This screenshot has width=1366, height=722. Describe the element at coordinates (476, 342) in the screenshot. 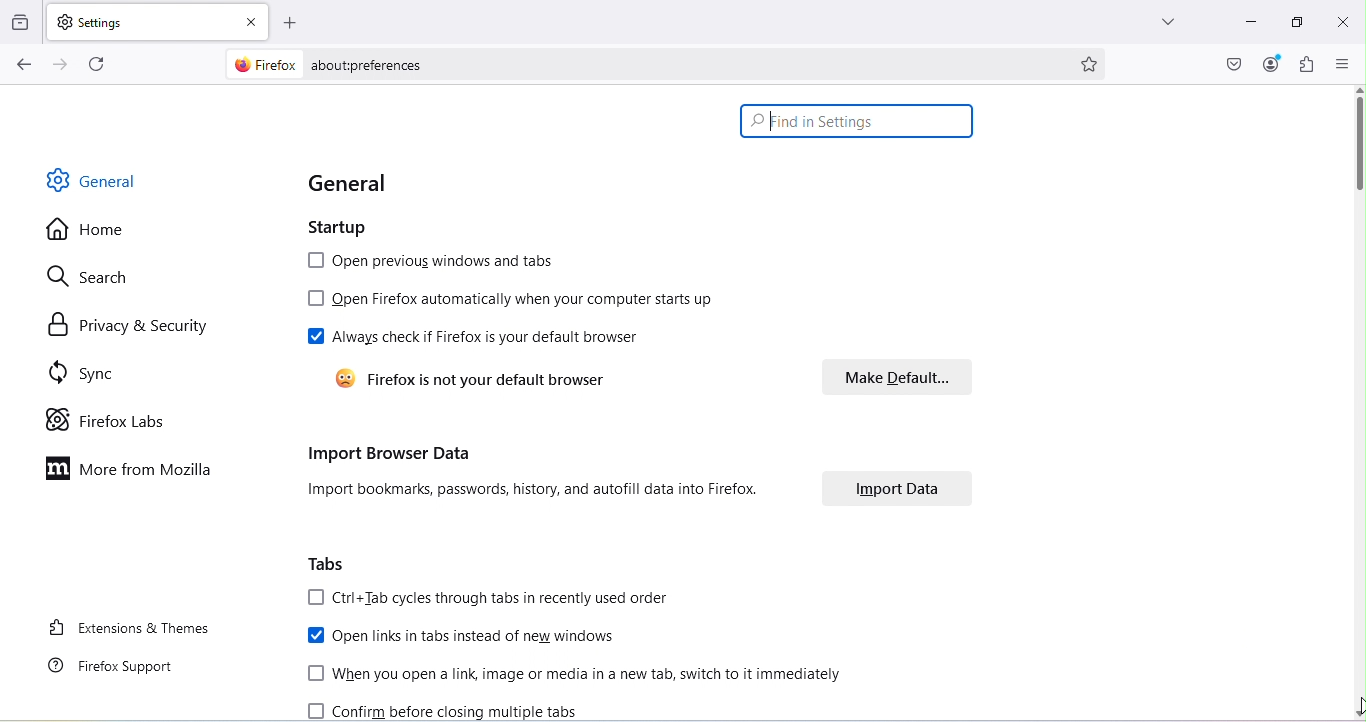

I see `Always check if firefox is your default browser` at that location.